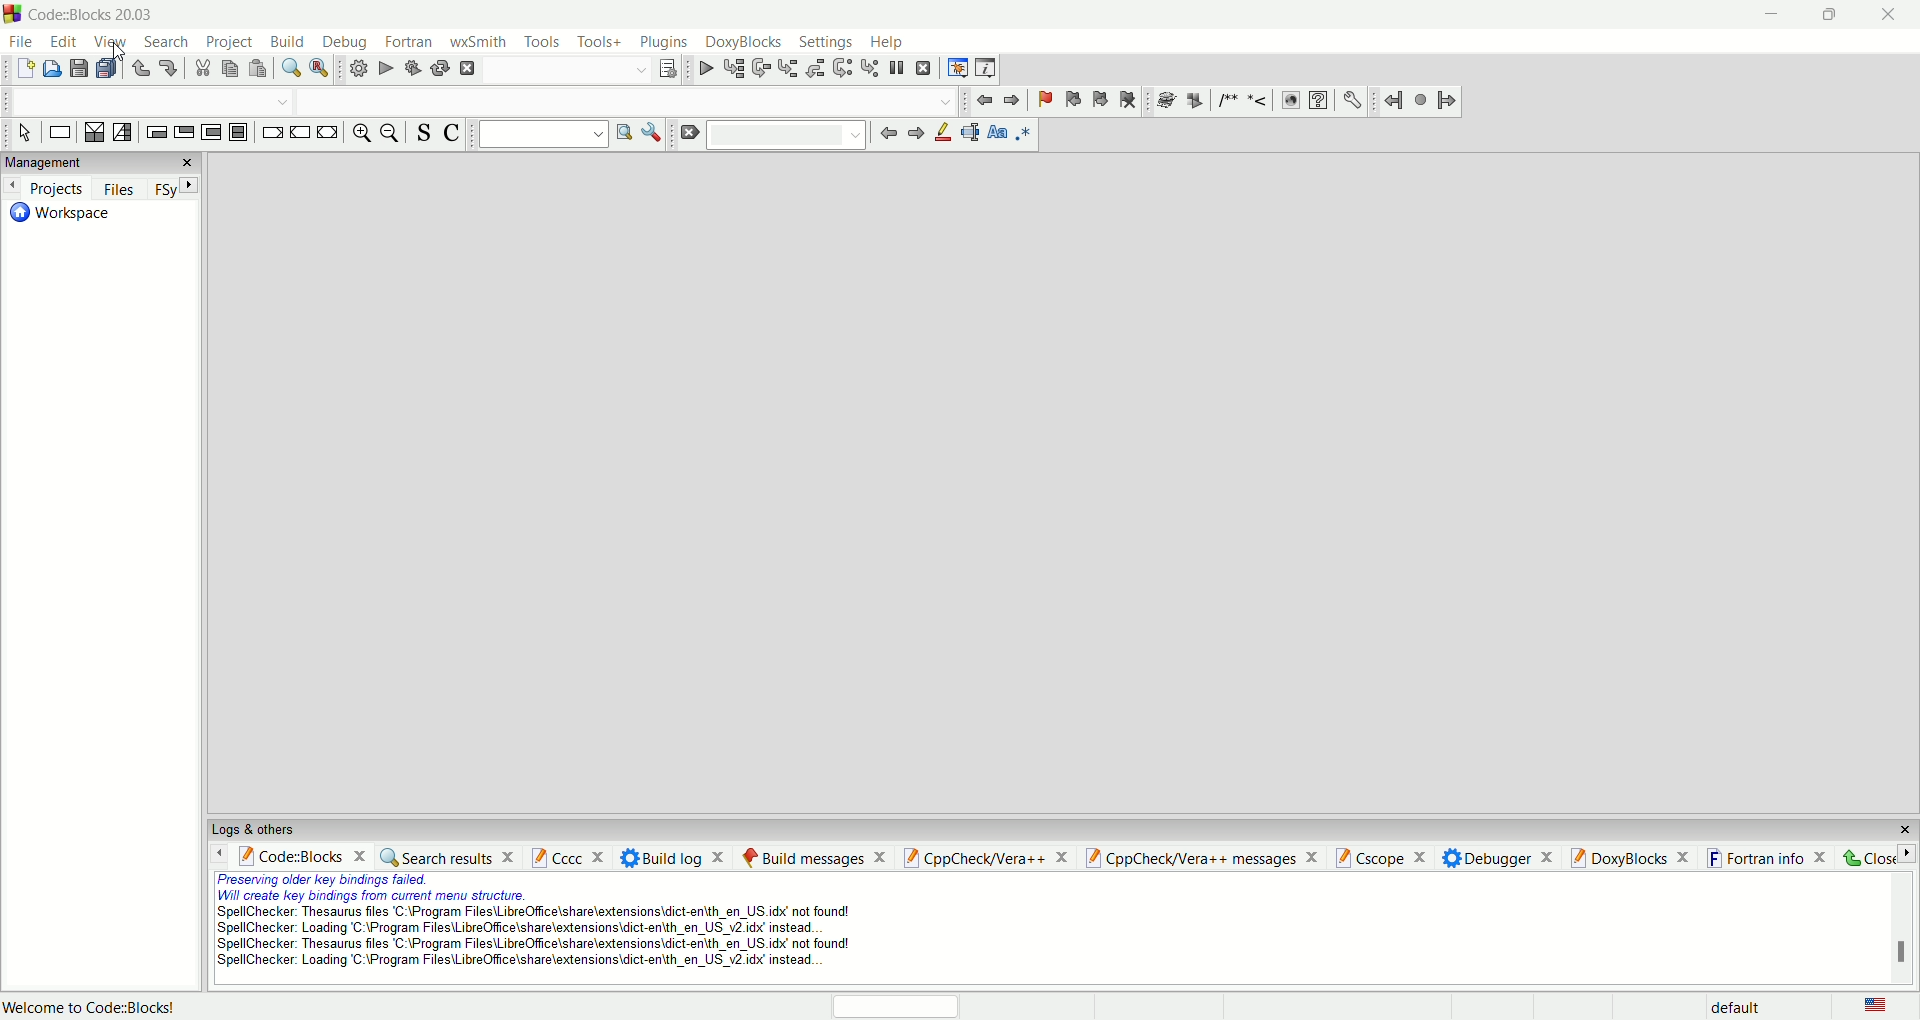  What do you see at coordinates (887, 134) in the screenshot?
I see `previous` at bounding box center [887, 134].